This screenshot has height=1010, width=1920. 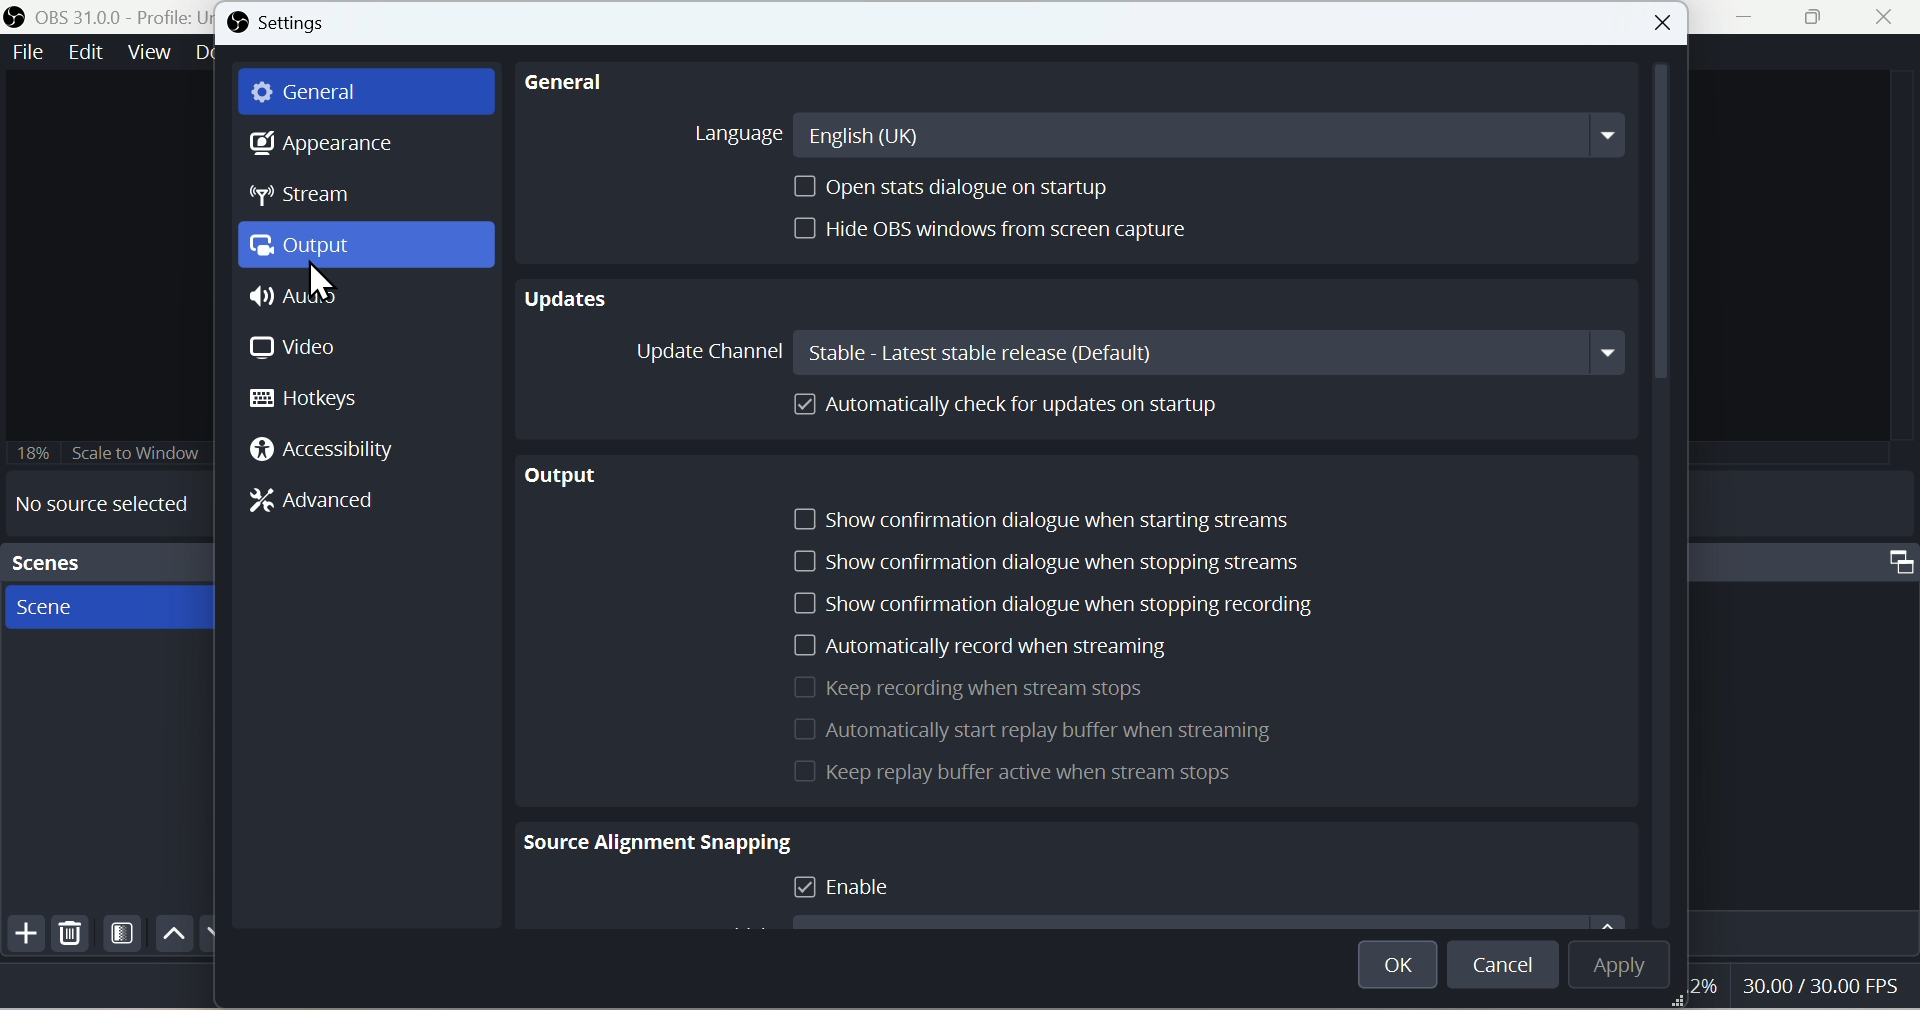 I want to click on Output, so click(x=554, y=475).